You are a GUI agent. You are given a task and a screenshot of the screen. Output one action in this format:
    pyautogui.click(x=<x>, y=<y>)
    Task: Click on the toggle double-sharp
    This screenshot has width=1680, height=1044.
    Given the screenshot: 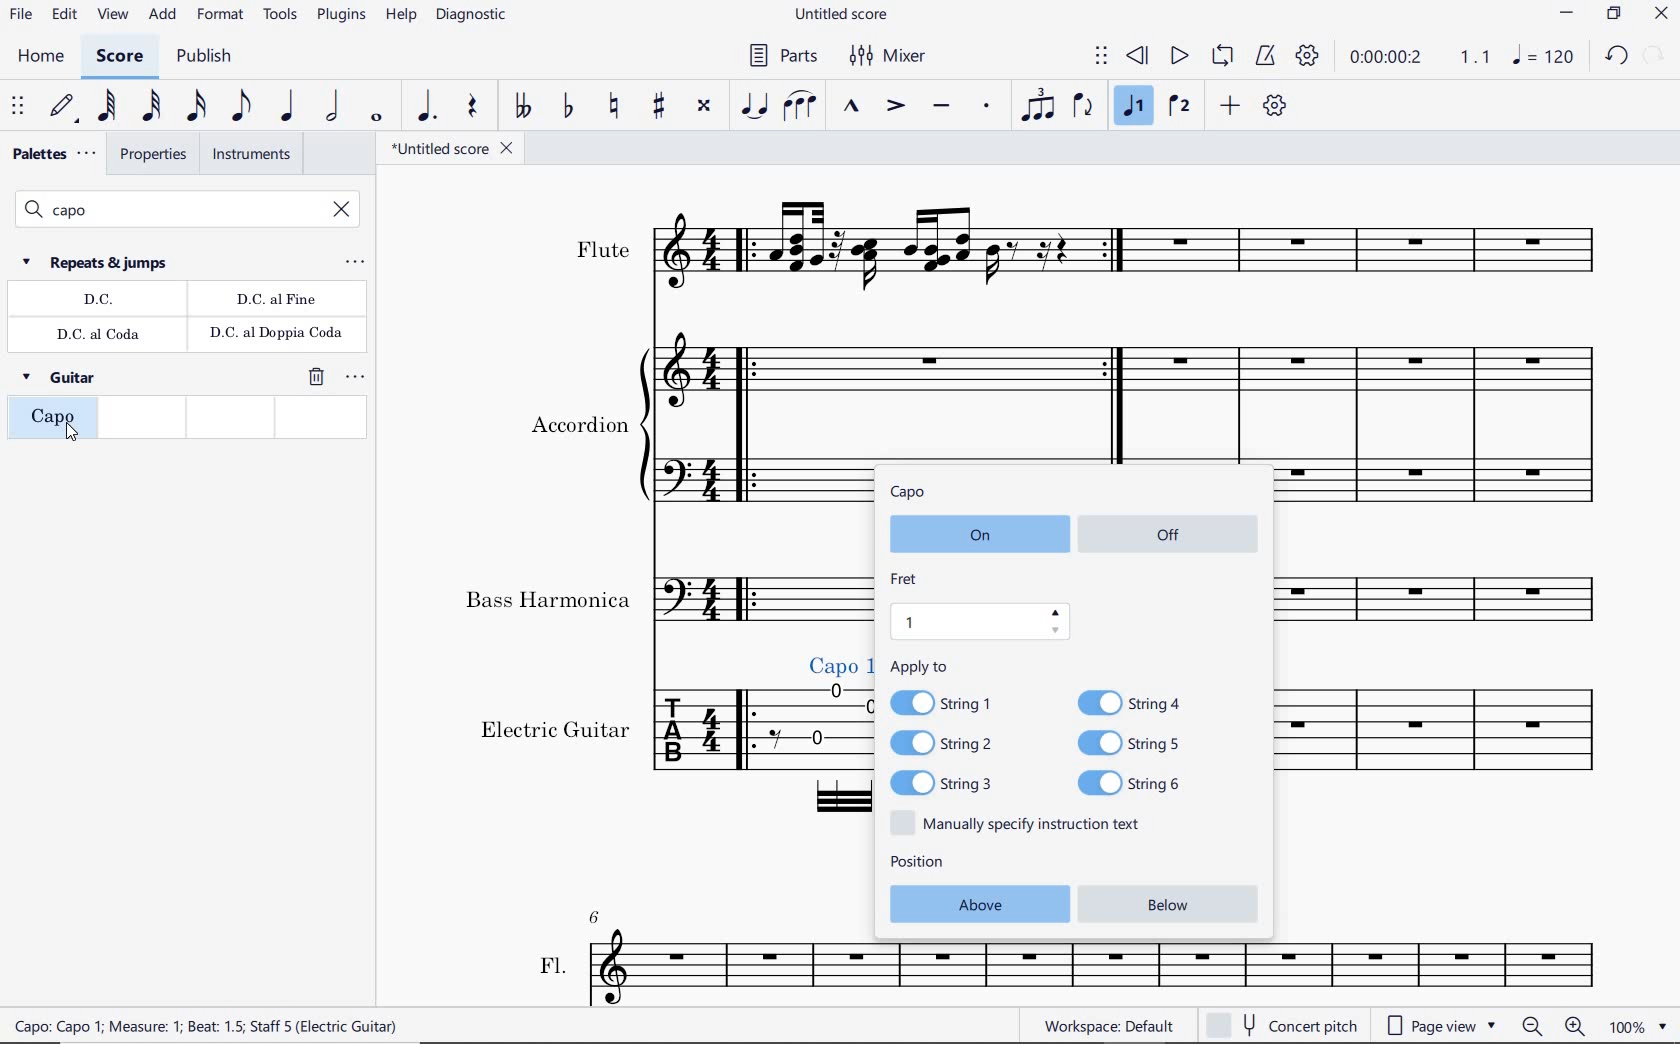 What is the action you would take?
    pyautogui.click(x=706, y=106)
    